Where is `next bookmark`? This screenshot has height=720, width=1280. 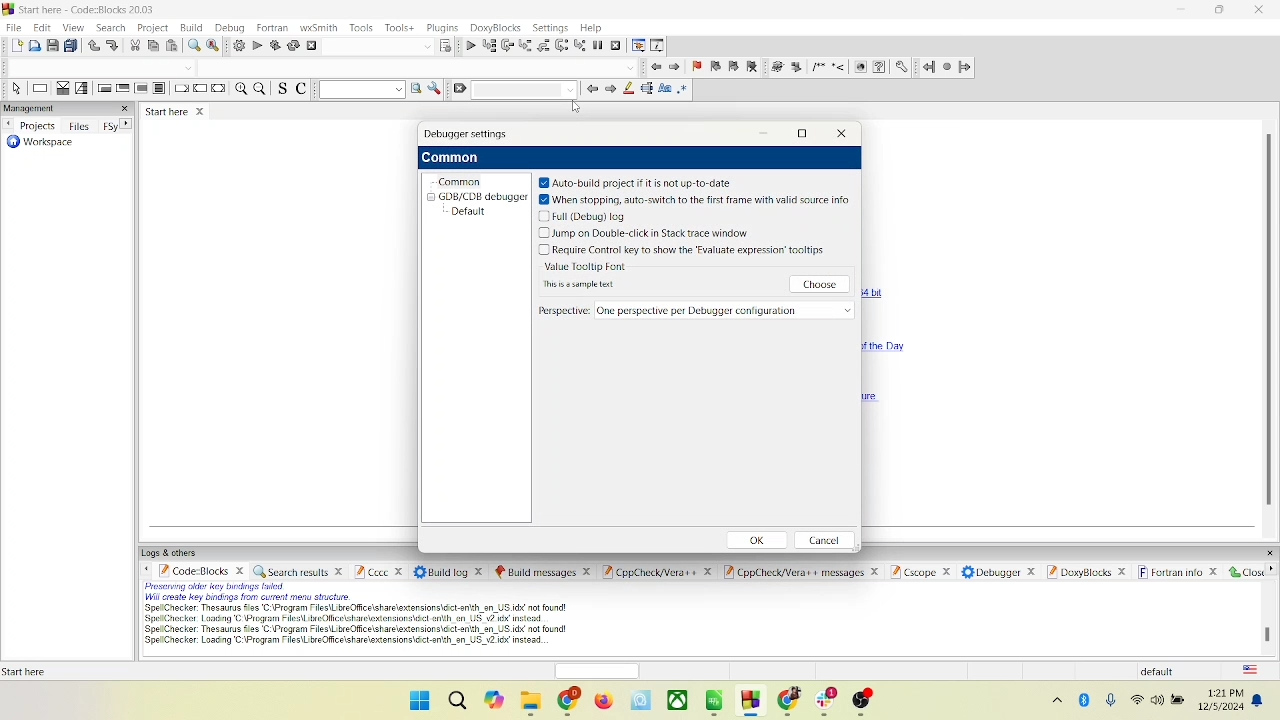 next bookmark is located at coordinates (733, 67).